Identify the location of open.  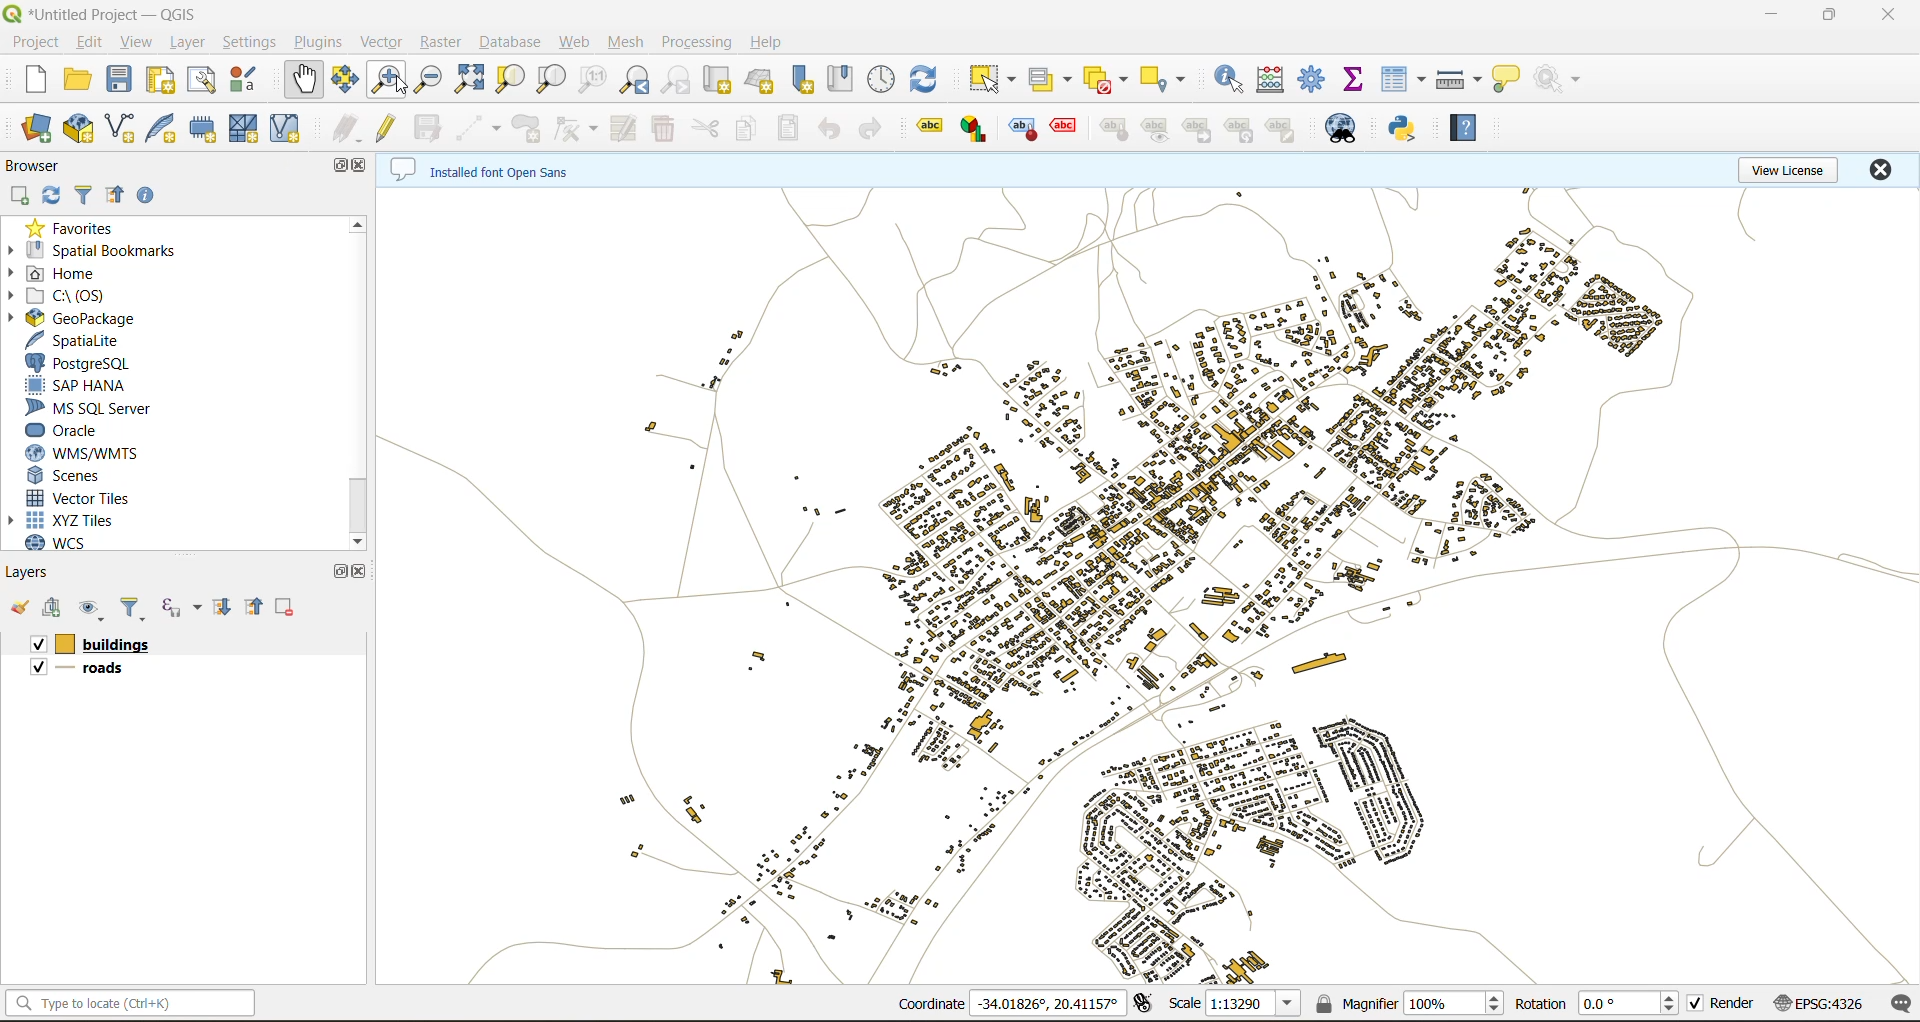
(19, 609).